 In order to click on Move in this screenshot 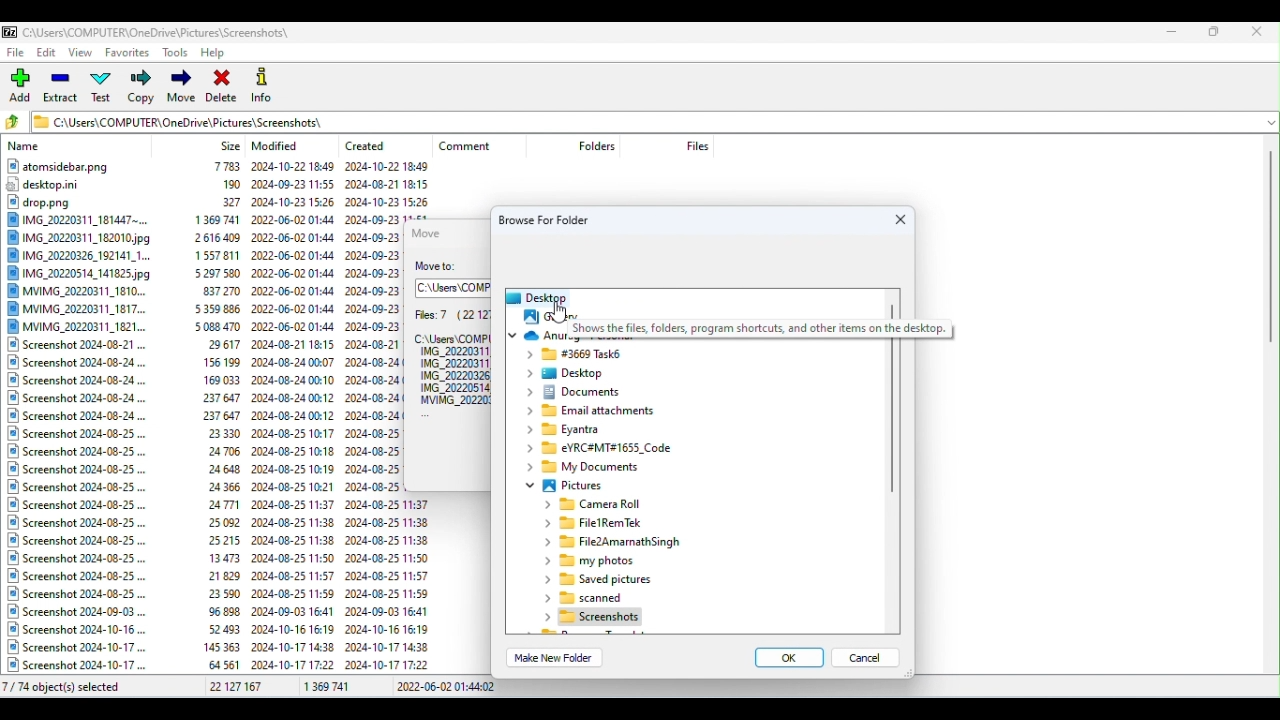, I will do `click(181, 88)`.